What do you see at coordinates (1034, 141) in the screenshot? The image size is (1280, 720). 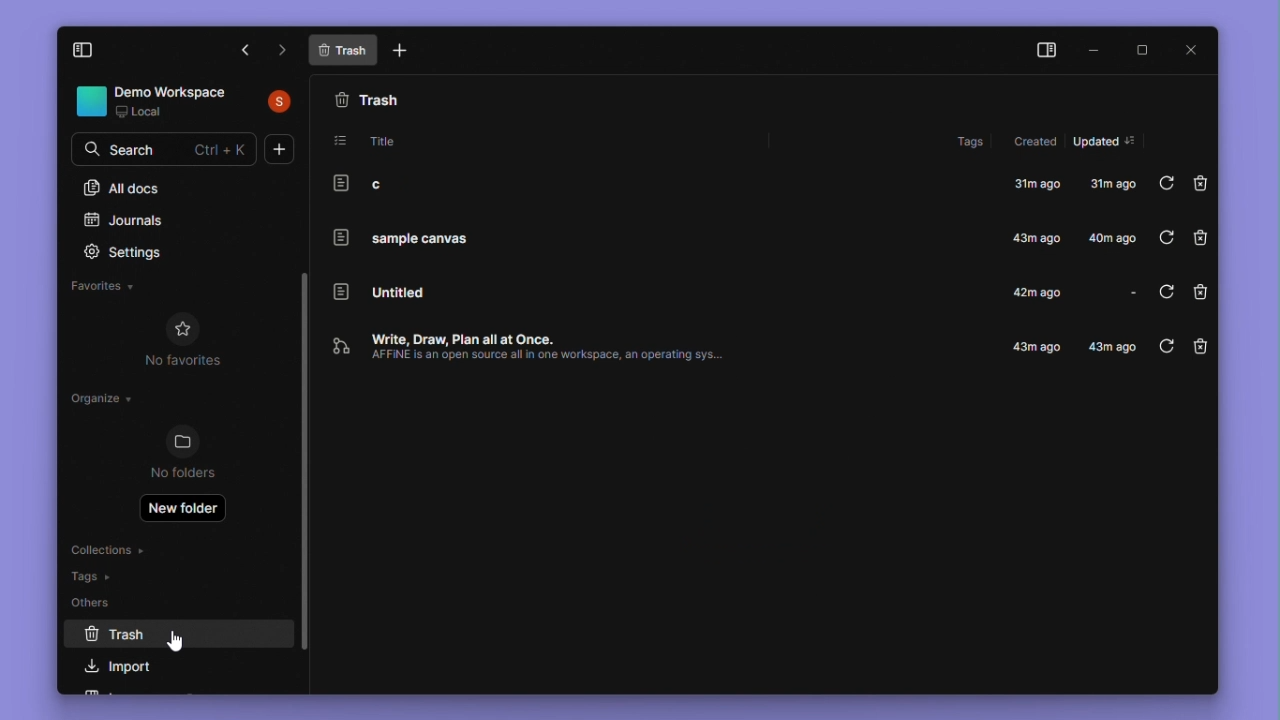 I see `Created` at bounding box center [1034, 141].